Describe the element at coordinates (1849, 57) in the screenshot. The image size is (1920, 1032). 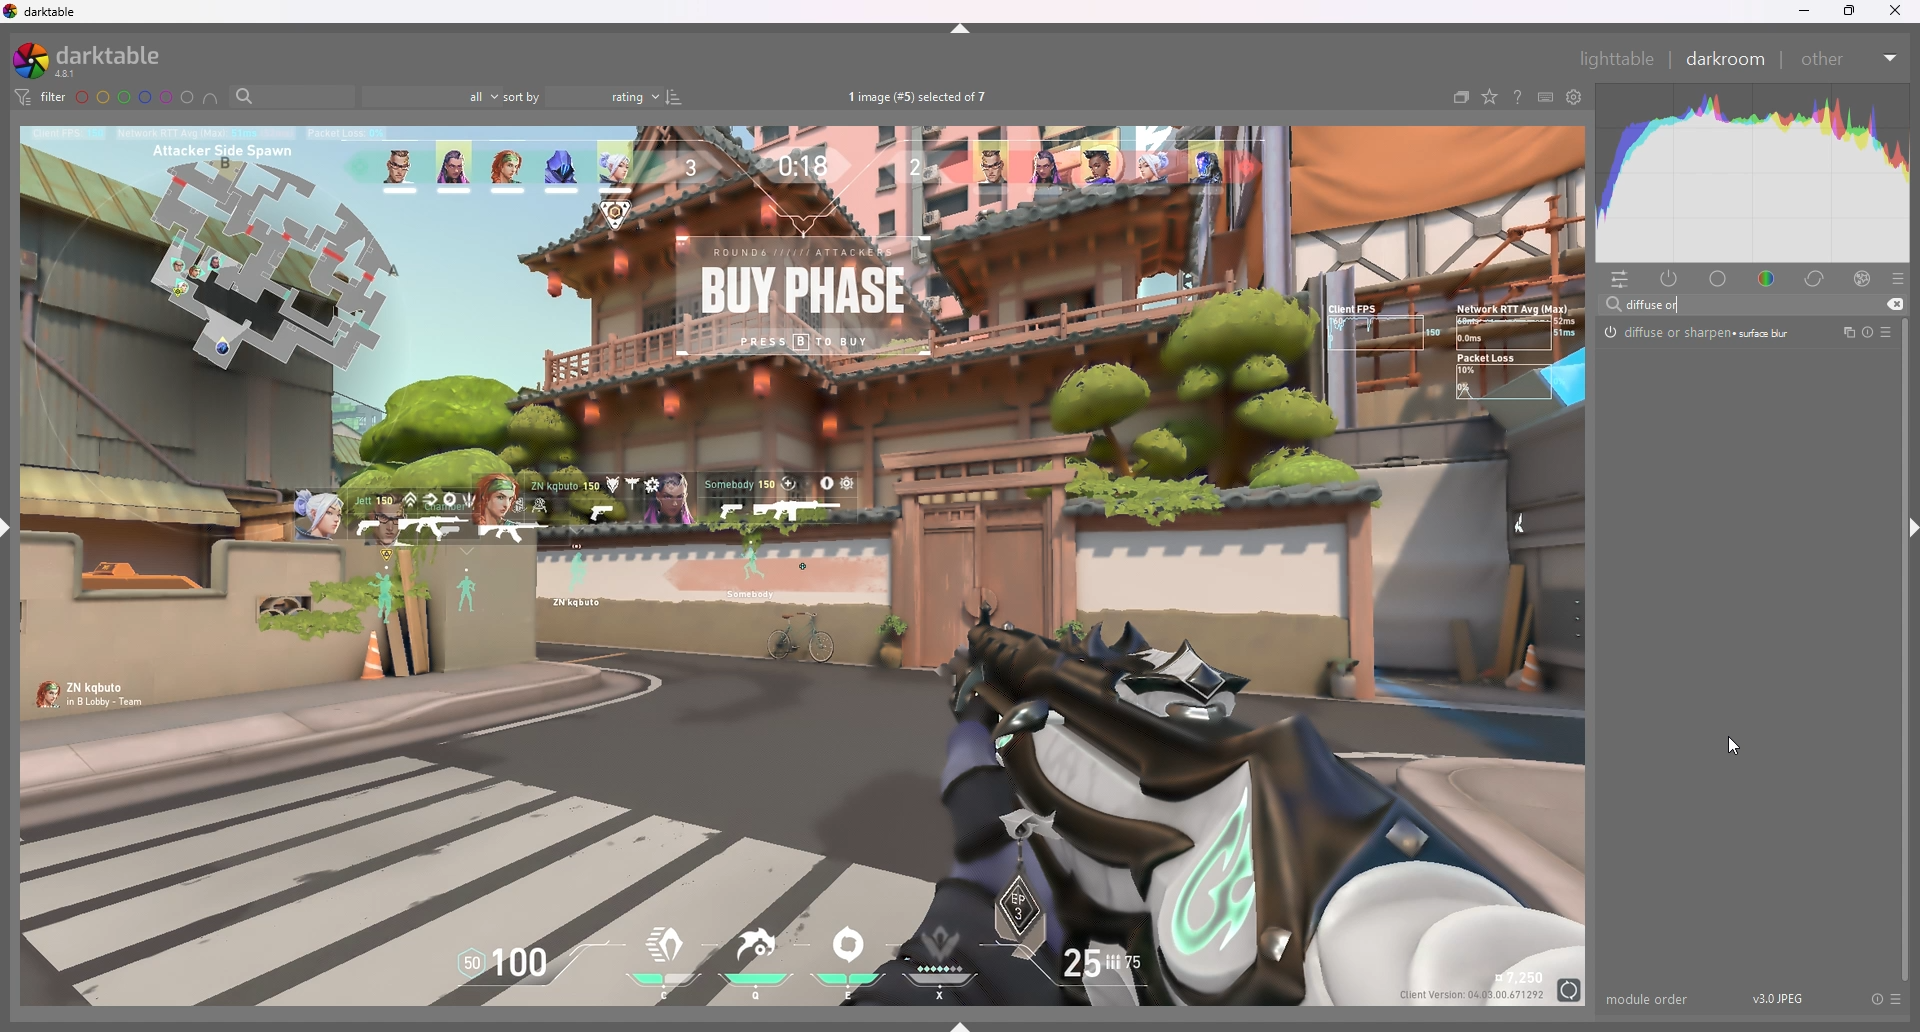
I see `other` at that location.